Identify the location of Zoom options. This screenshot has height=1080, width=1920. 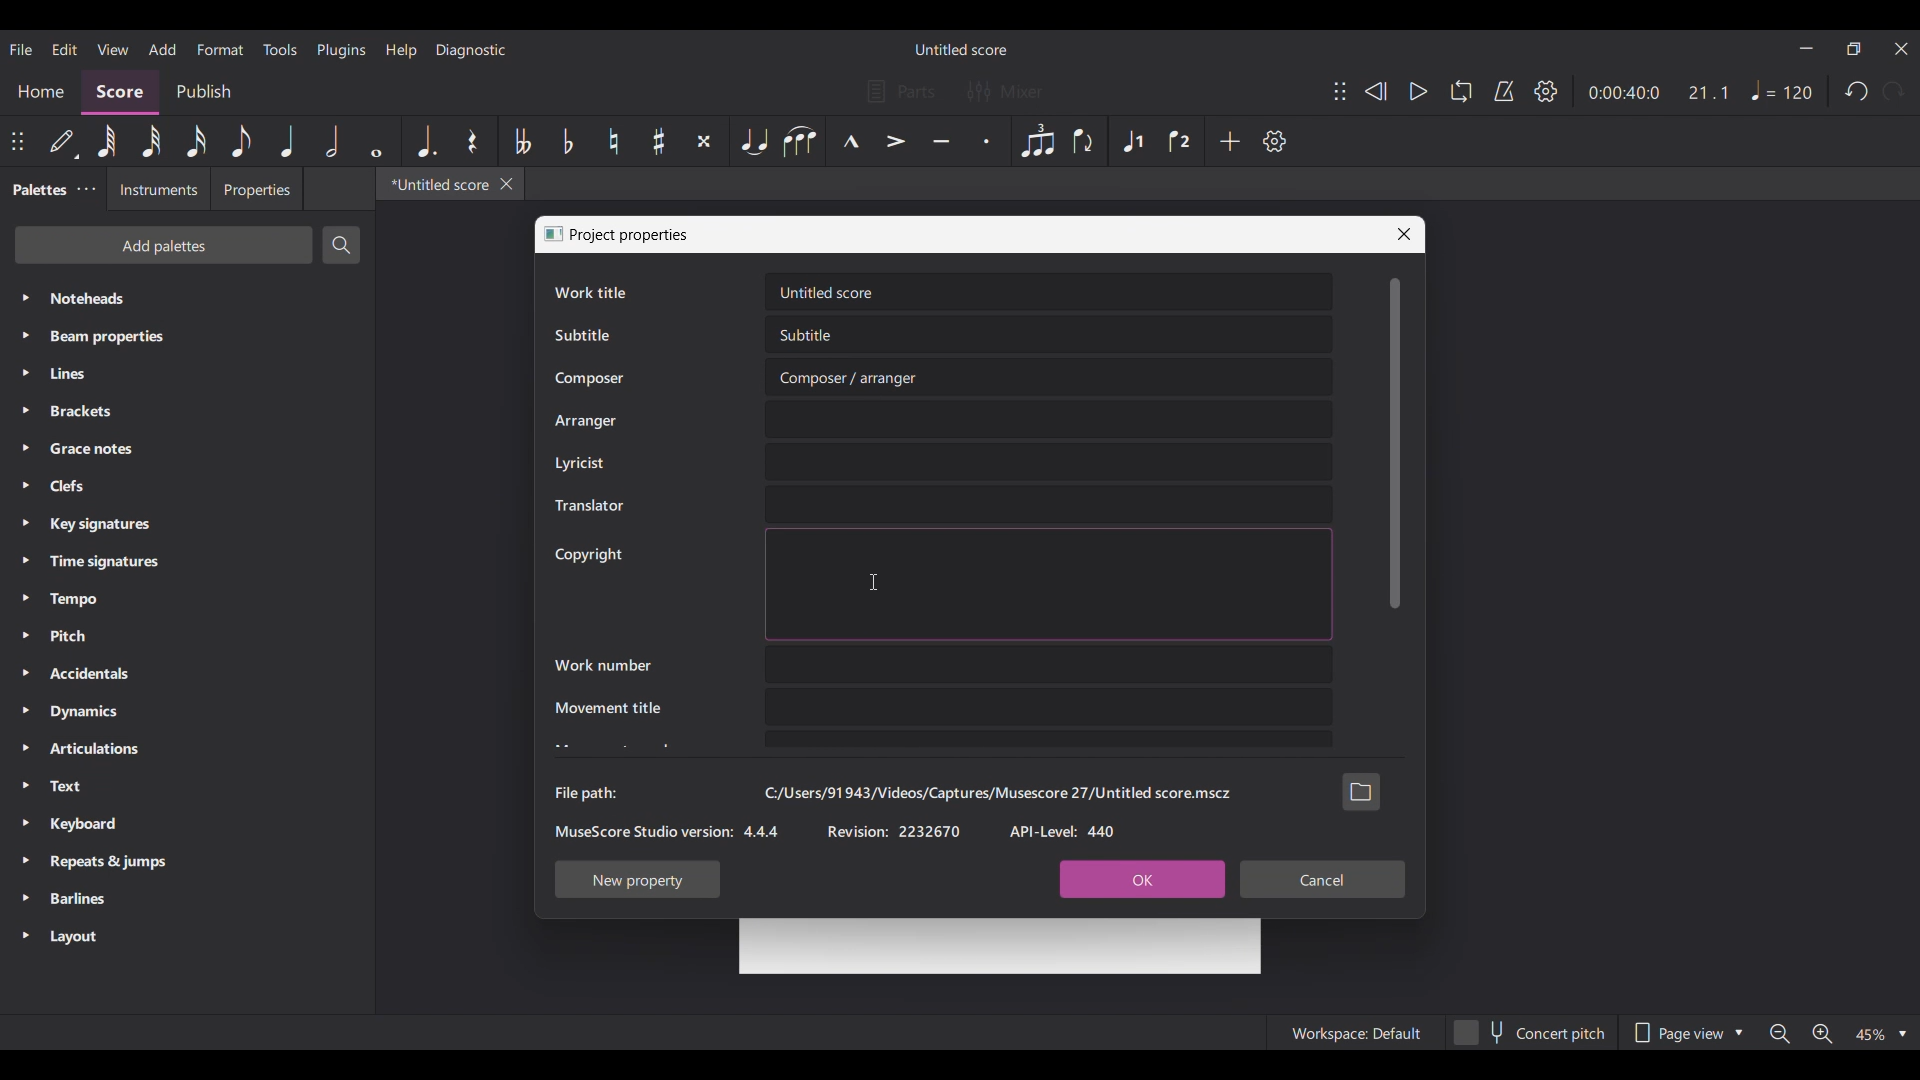
(1880, 1034).